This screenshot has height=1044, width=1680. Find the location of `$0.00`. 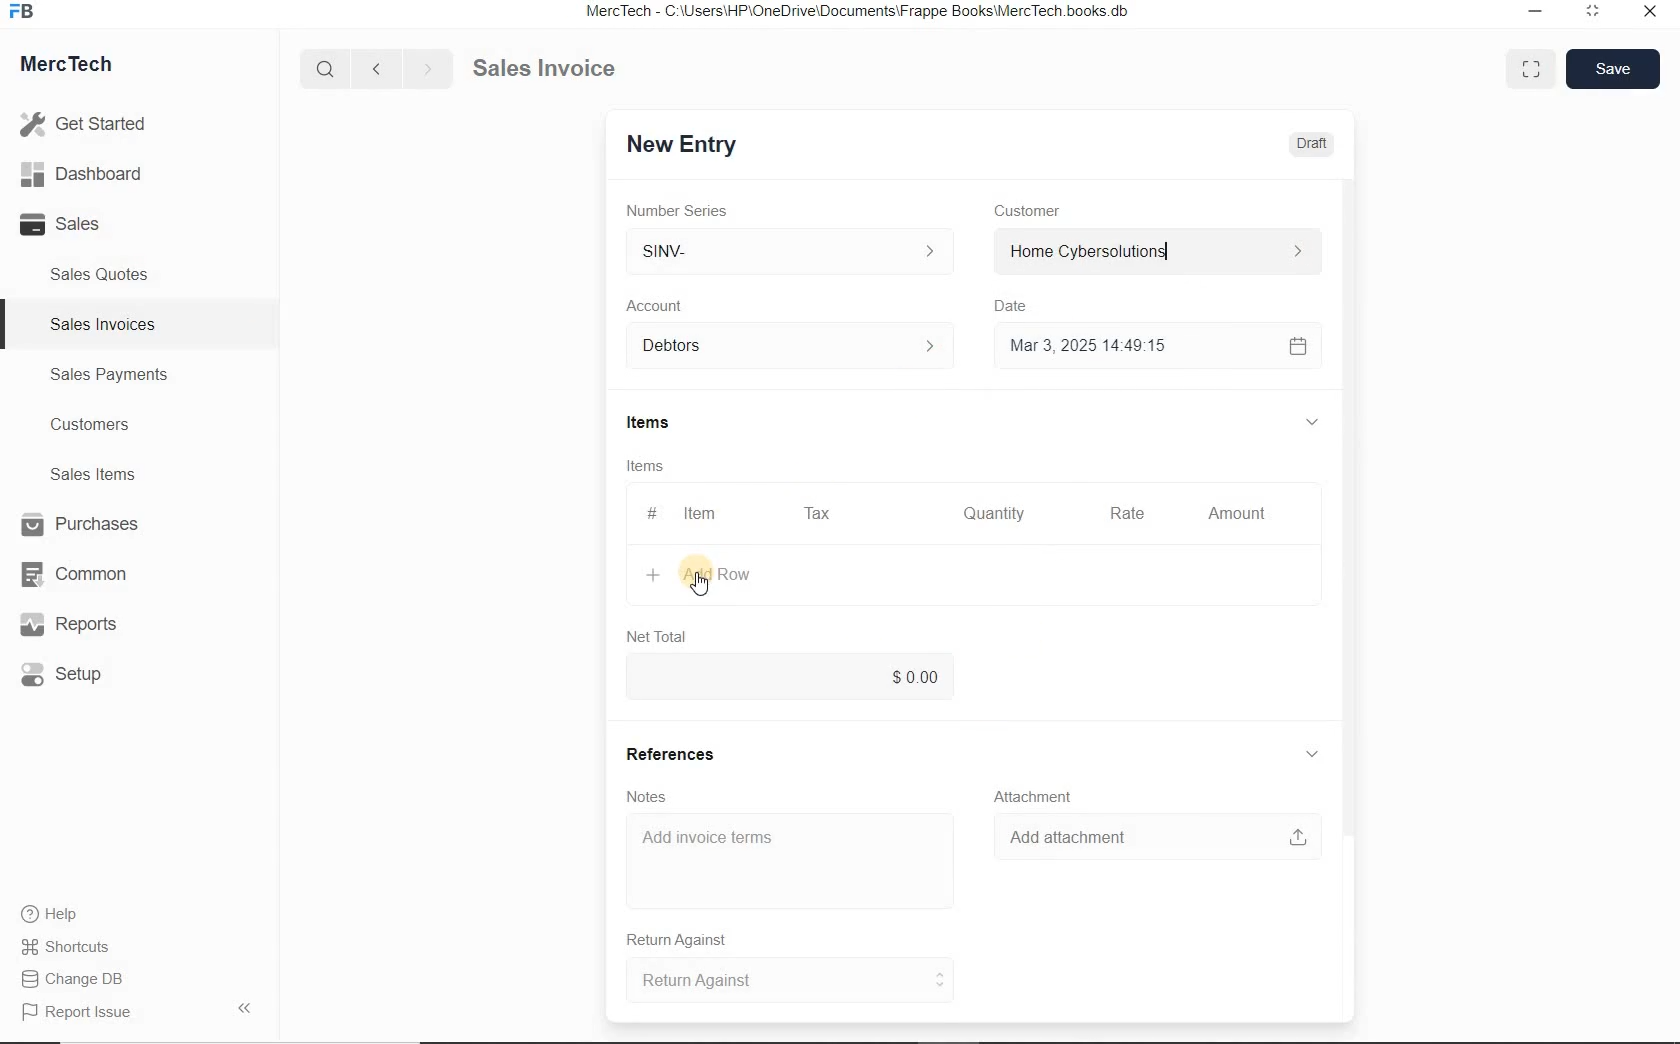

$0.00 is located at coordinates (791, 674).